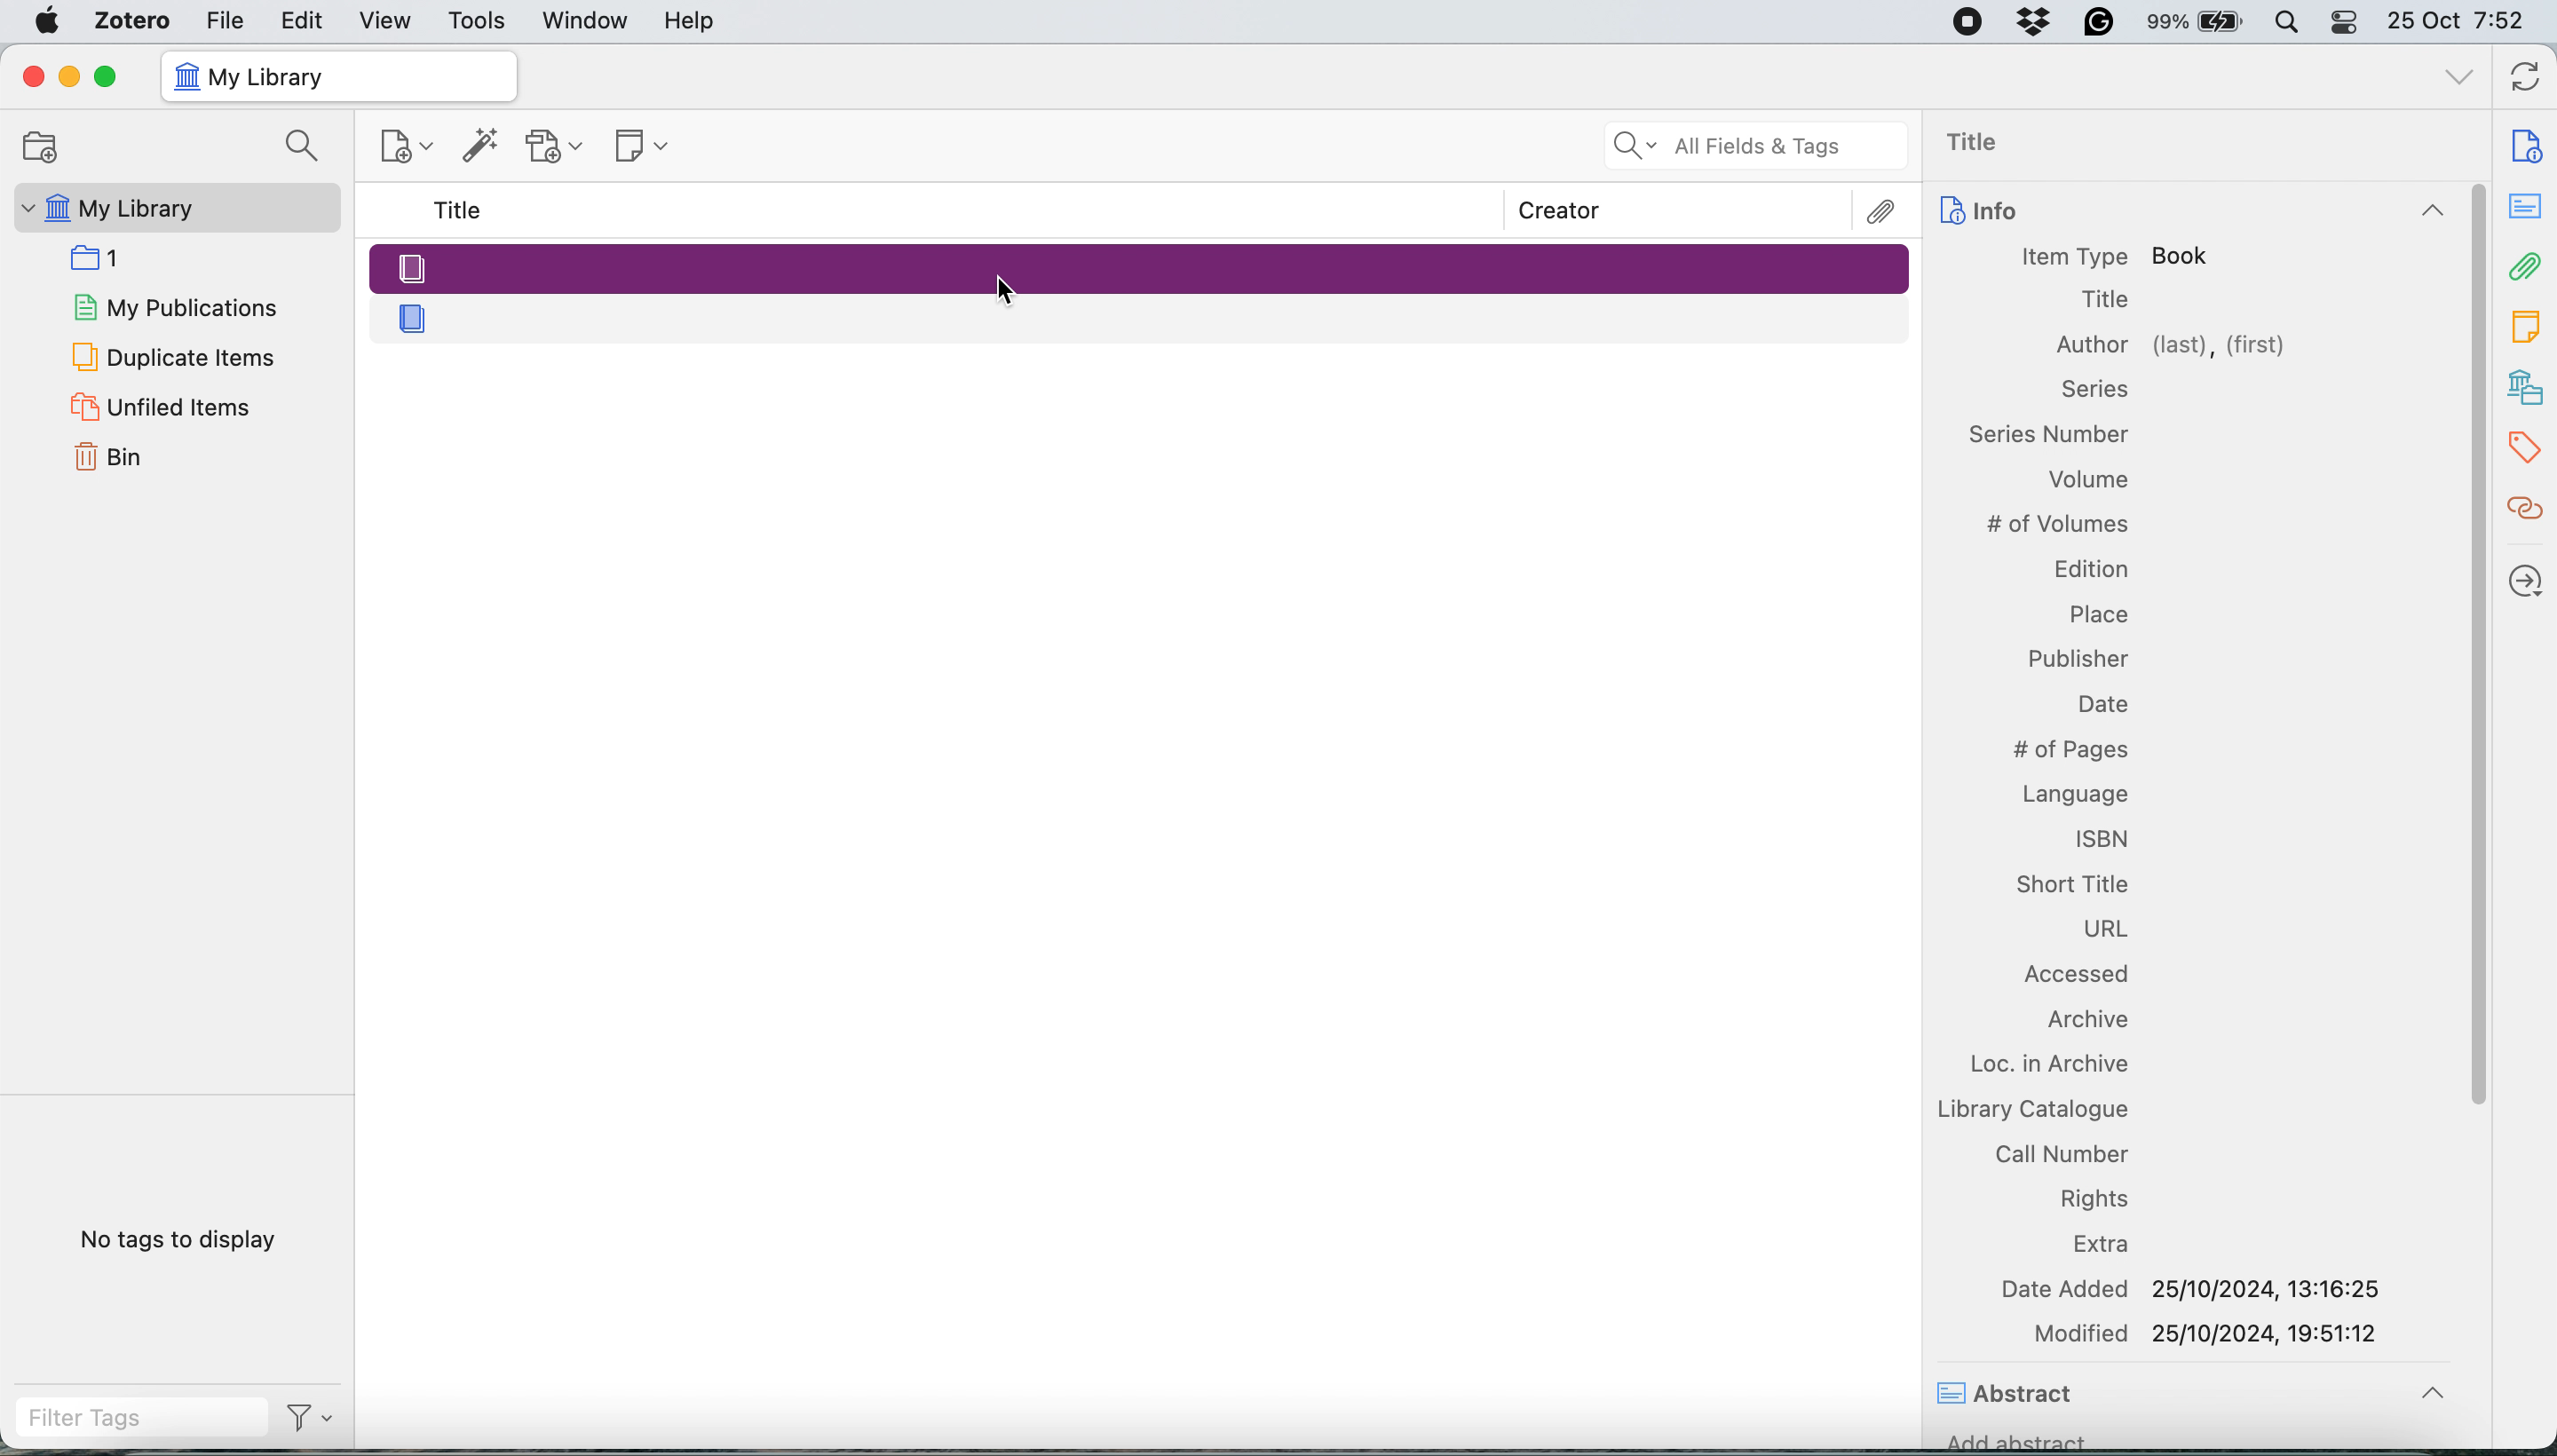 The height and width of the screenshot is (1456, 2557). I want to click on Attachments, so click(1883, 212).